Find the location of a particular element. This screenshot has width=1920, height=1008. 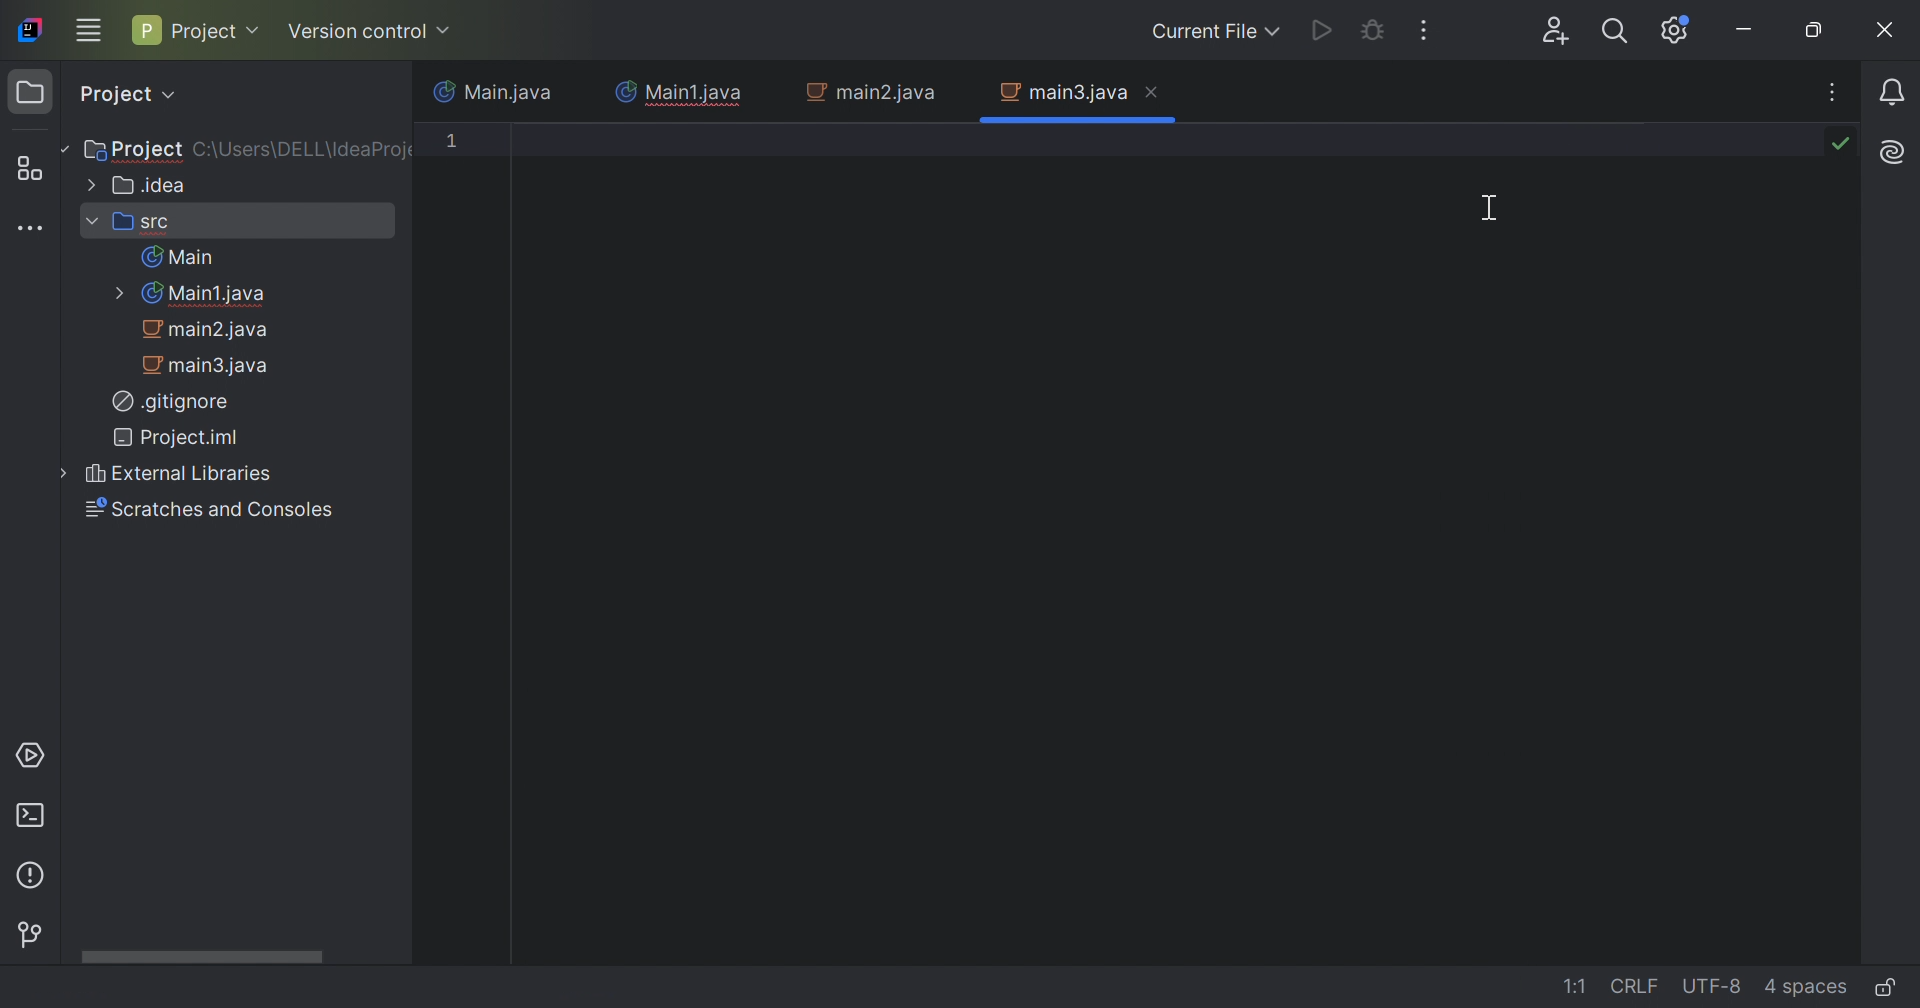

4 spaces is located at coordinates (1805, 988).